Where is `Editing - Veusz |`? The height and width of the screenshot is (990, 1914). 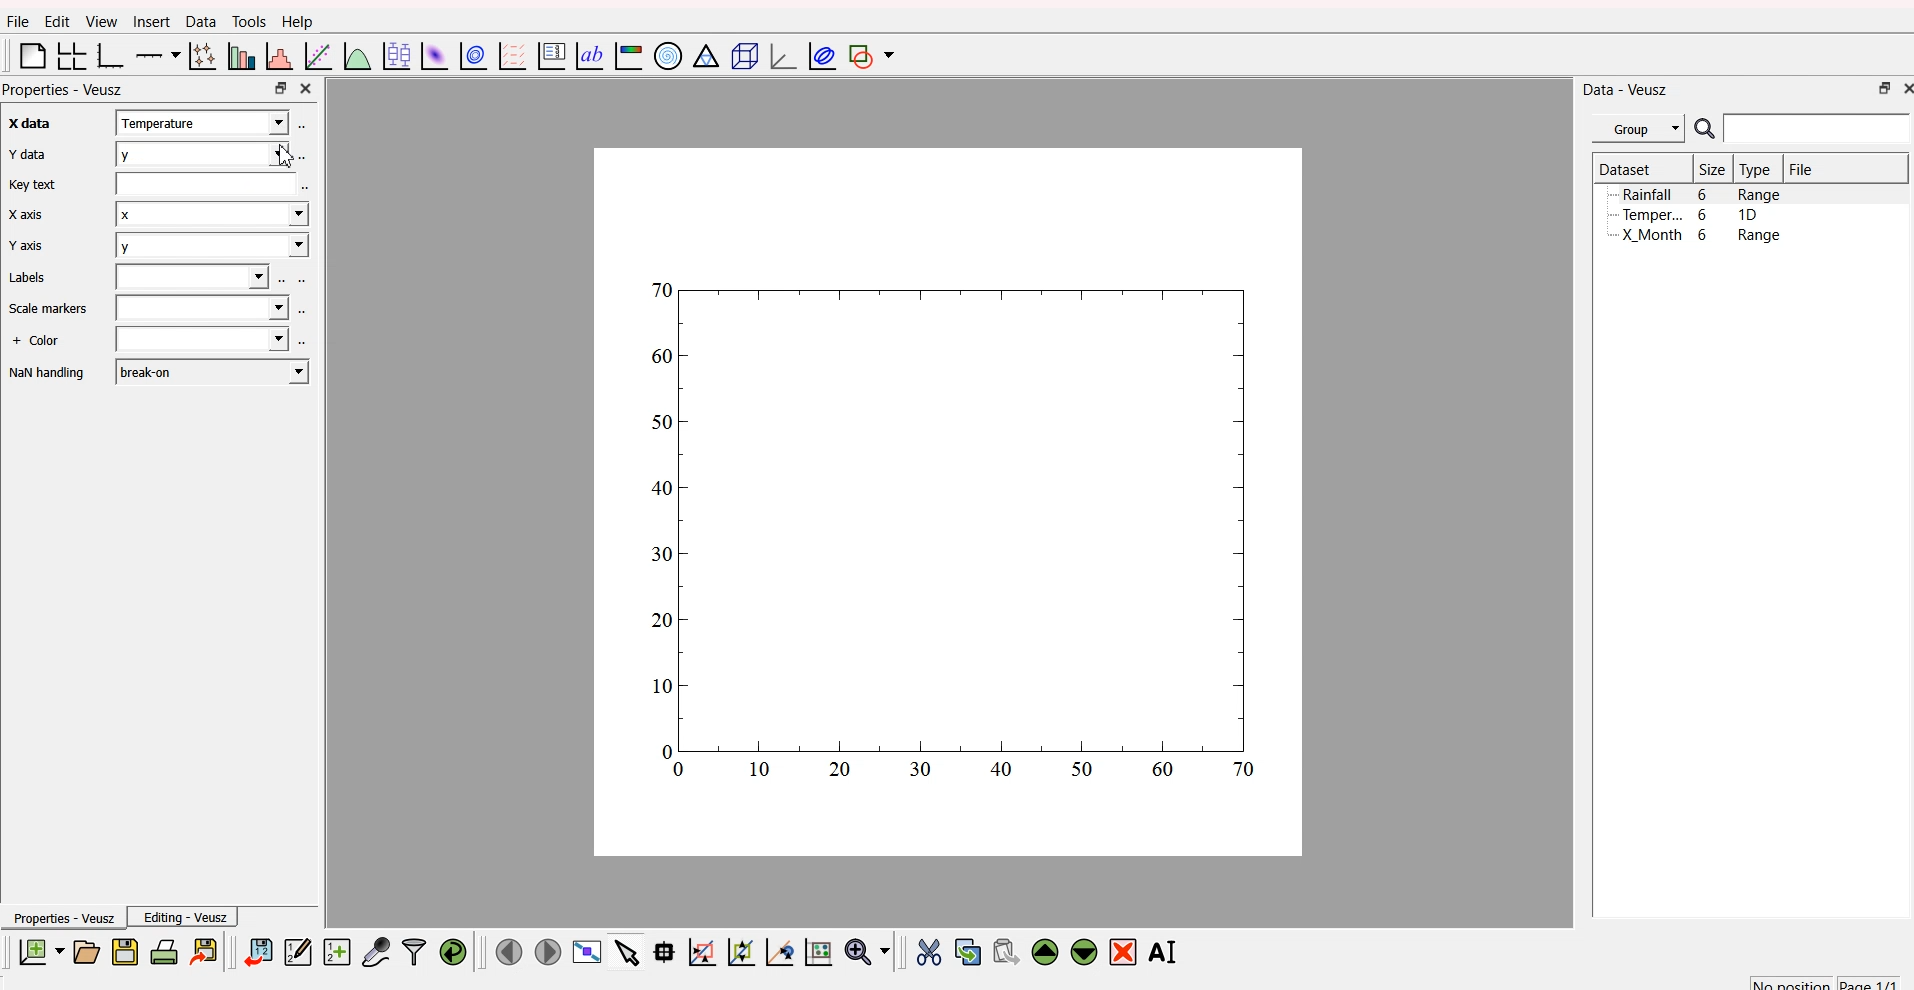 Editing - Veusz | is located at coordinates (187, 917).